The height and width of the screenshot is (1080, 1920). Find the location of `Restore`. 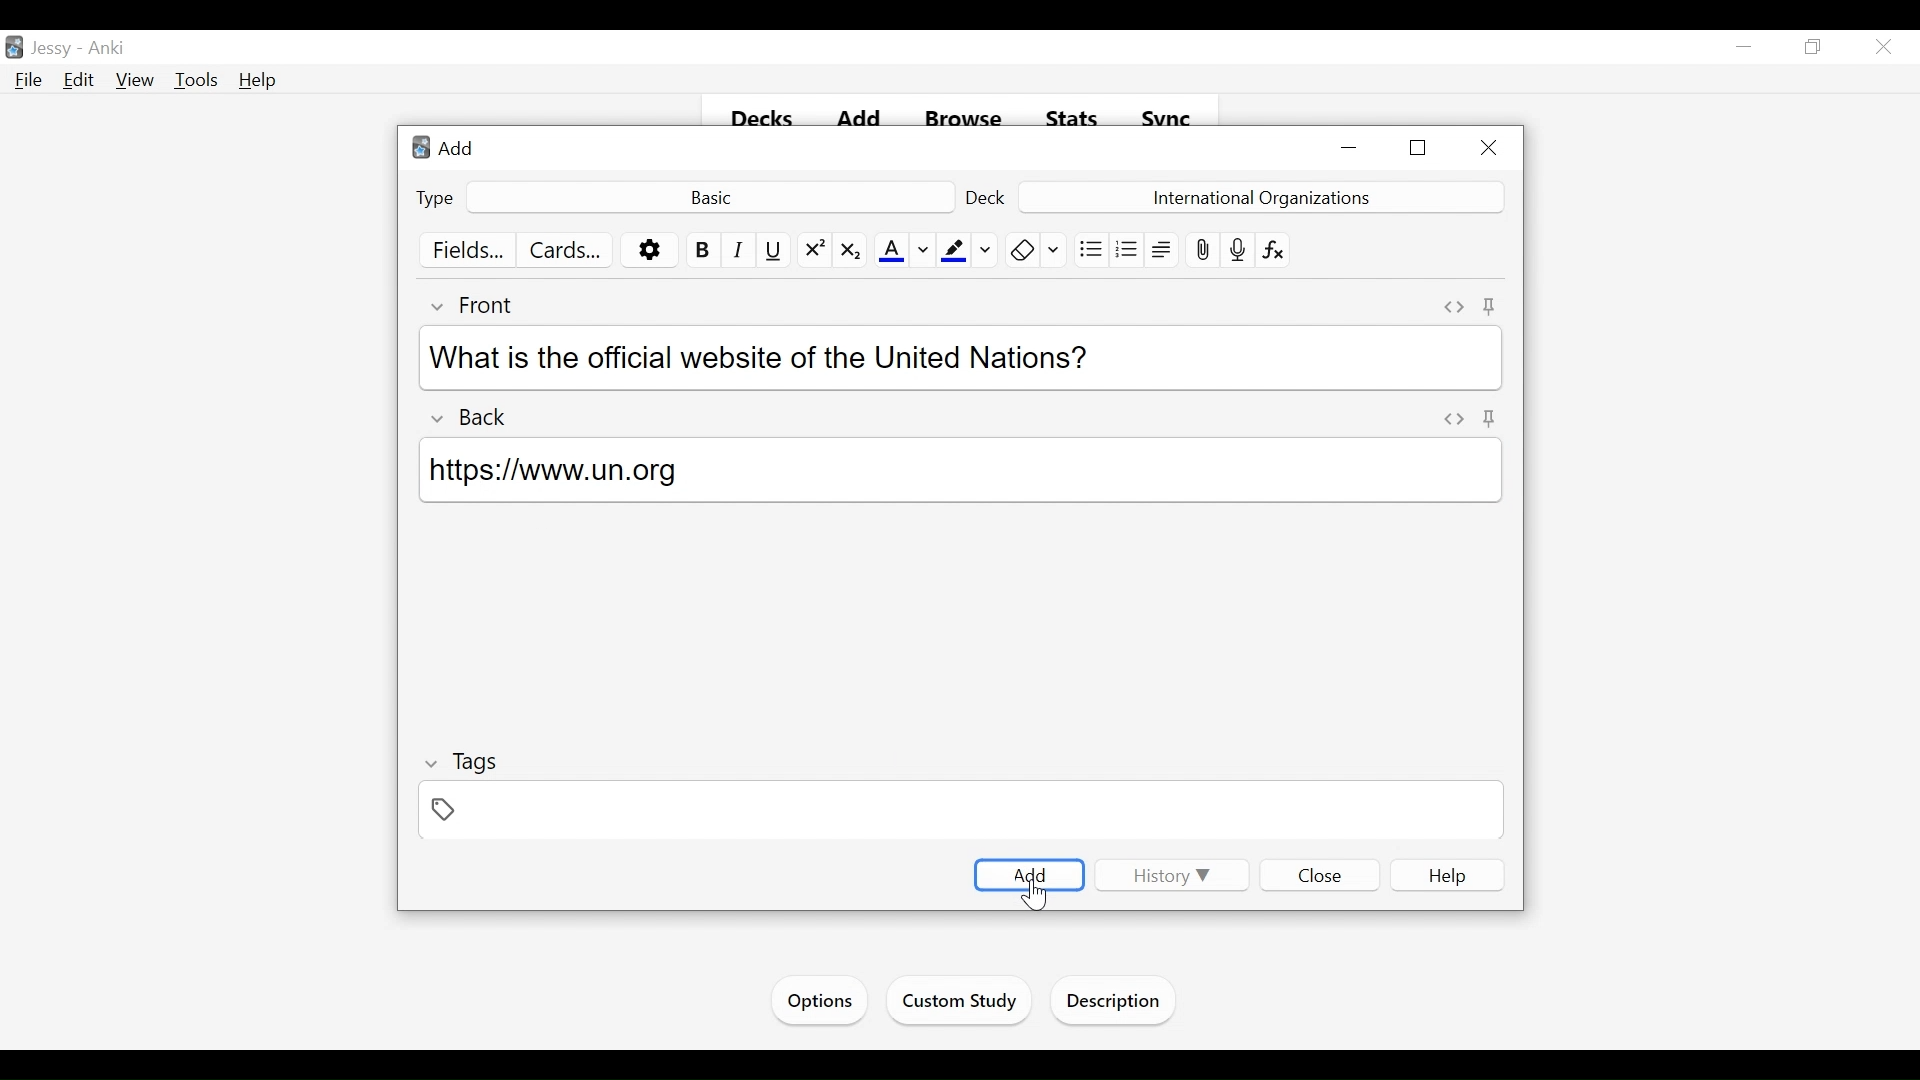

Restore is located at coordinates (1420, 148).